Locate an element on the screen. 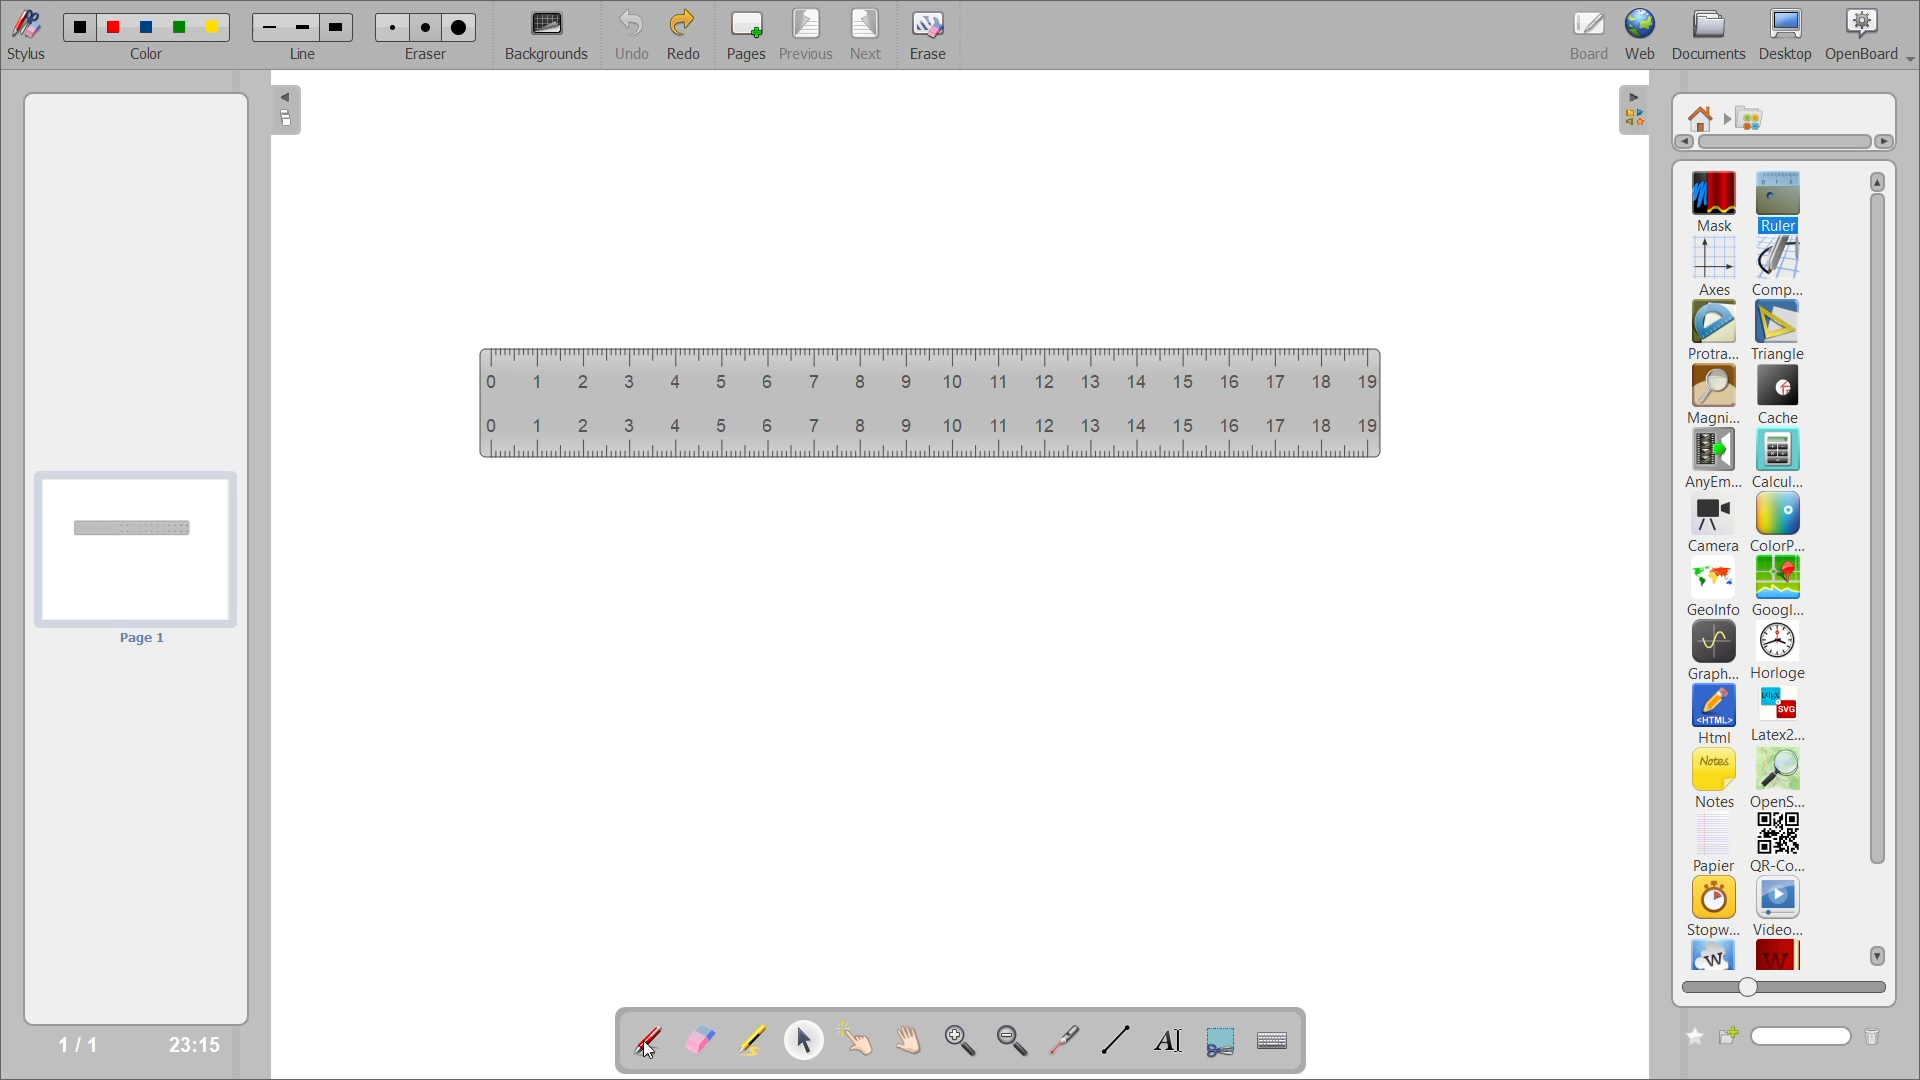 This screenshot has height=1080, width=1920. line 3 is located at coordinates (335, 29).